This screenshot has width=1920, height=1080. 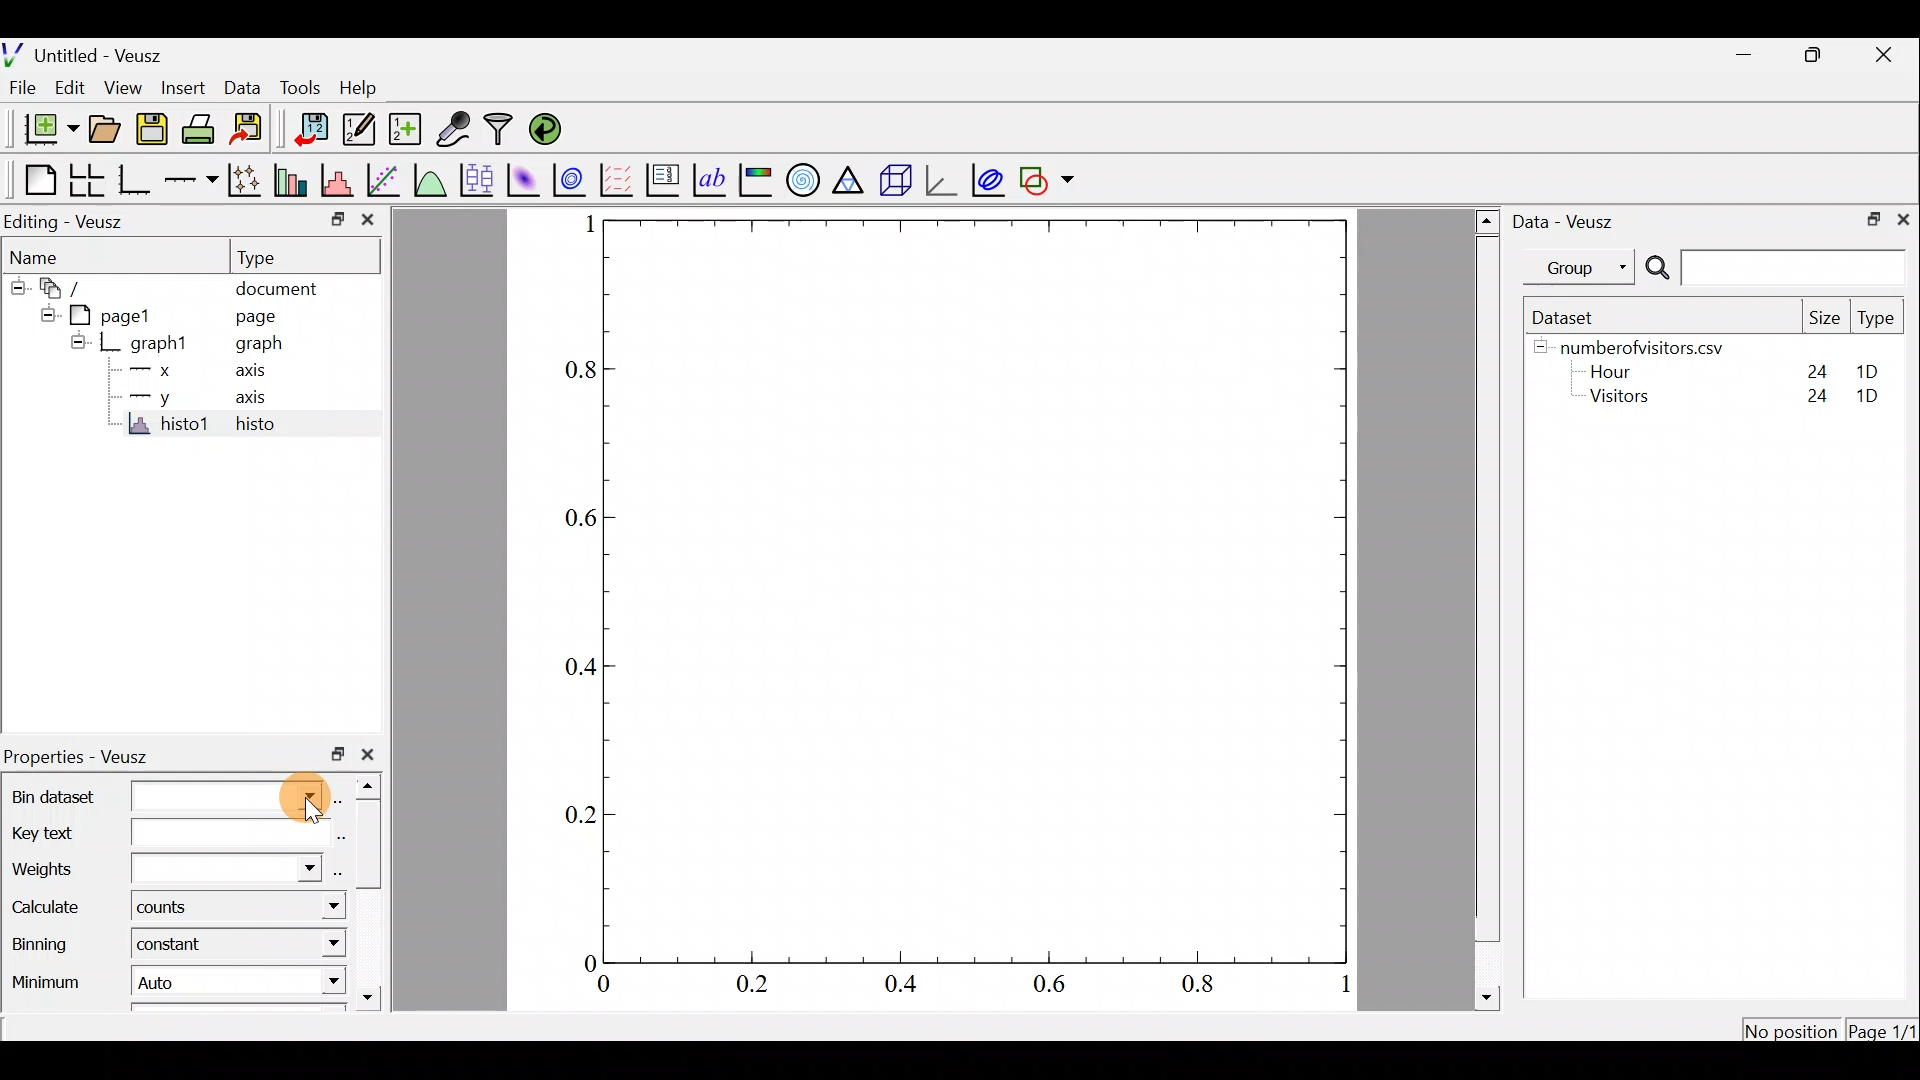 I want to click on 3d scene, so click(x=893, y=185).